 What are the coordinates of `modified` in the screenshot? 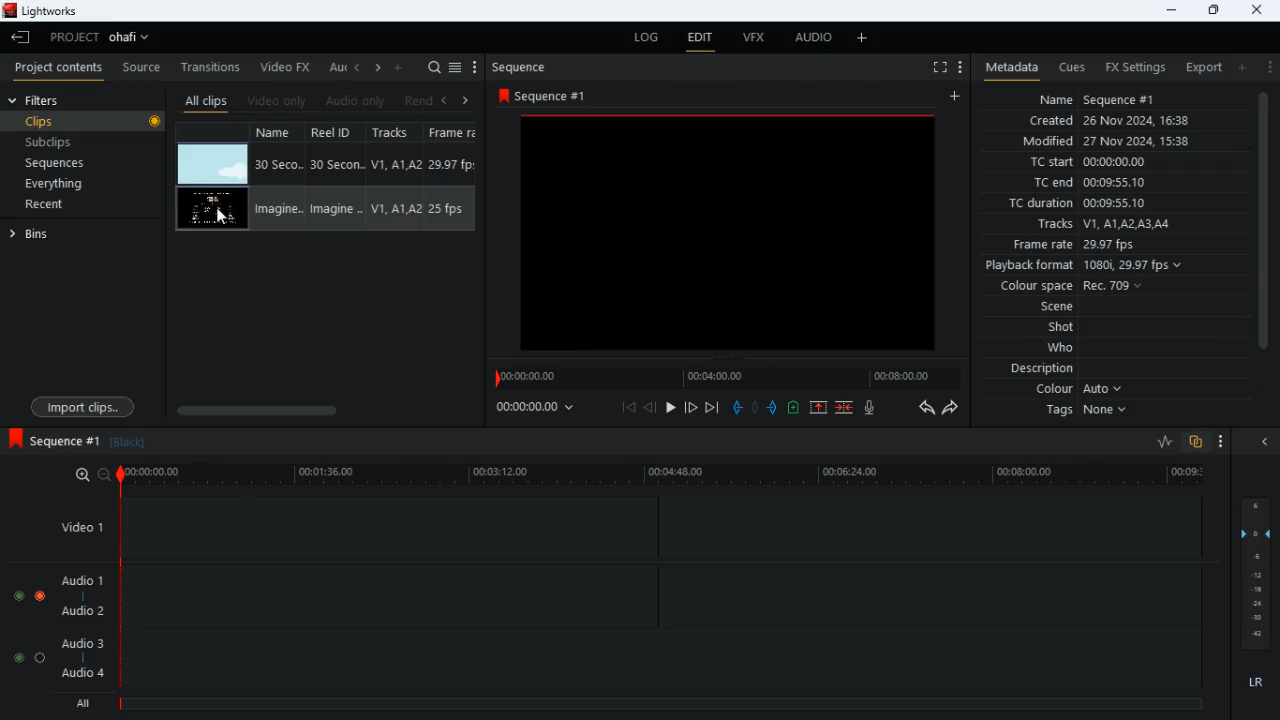 It's located at (1113, 141).